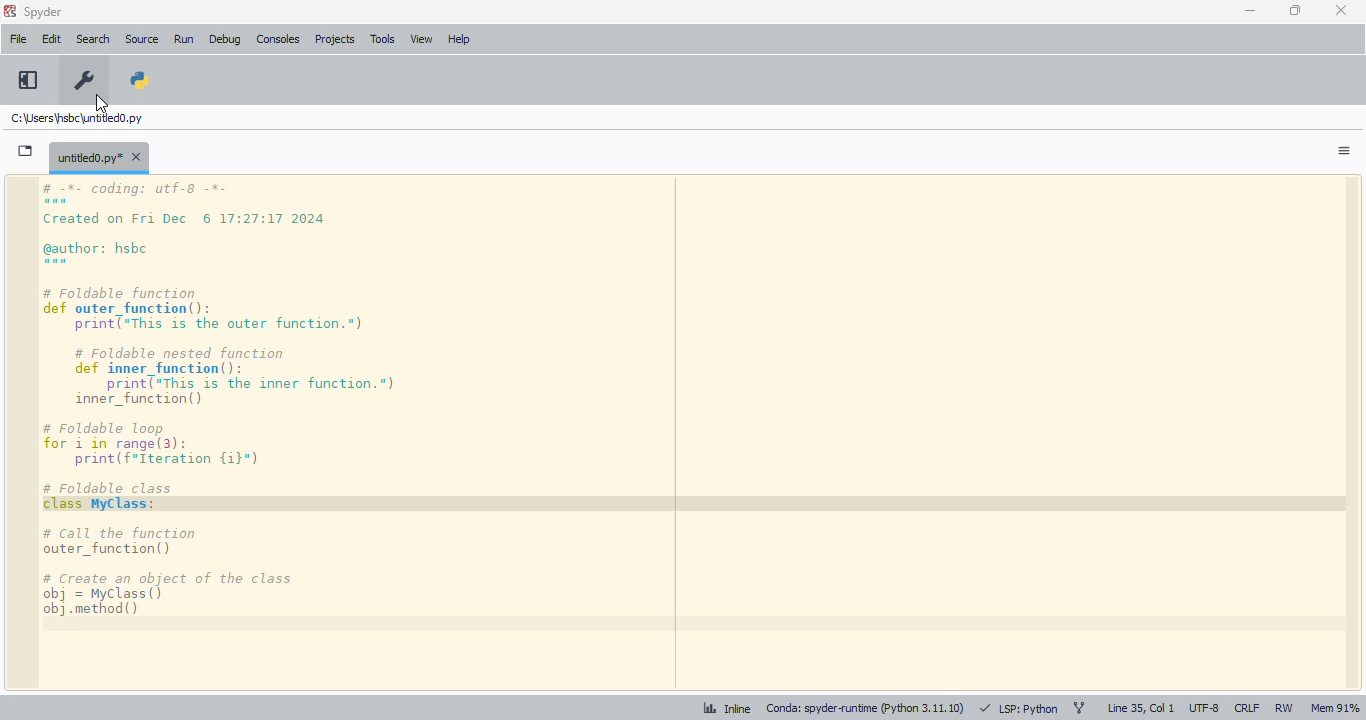 The width and height of the screenshot is (1366, 720). Describe the element at coordinates (44, 12) in the screenshot. I see `spyder` at that location.